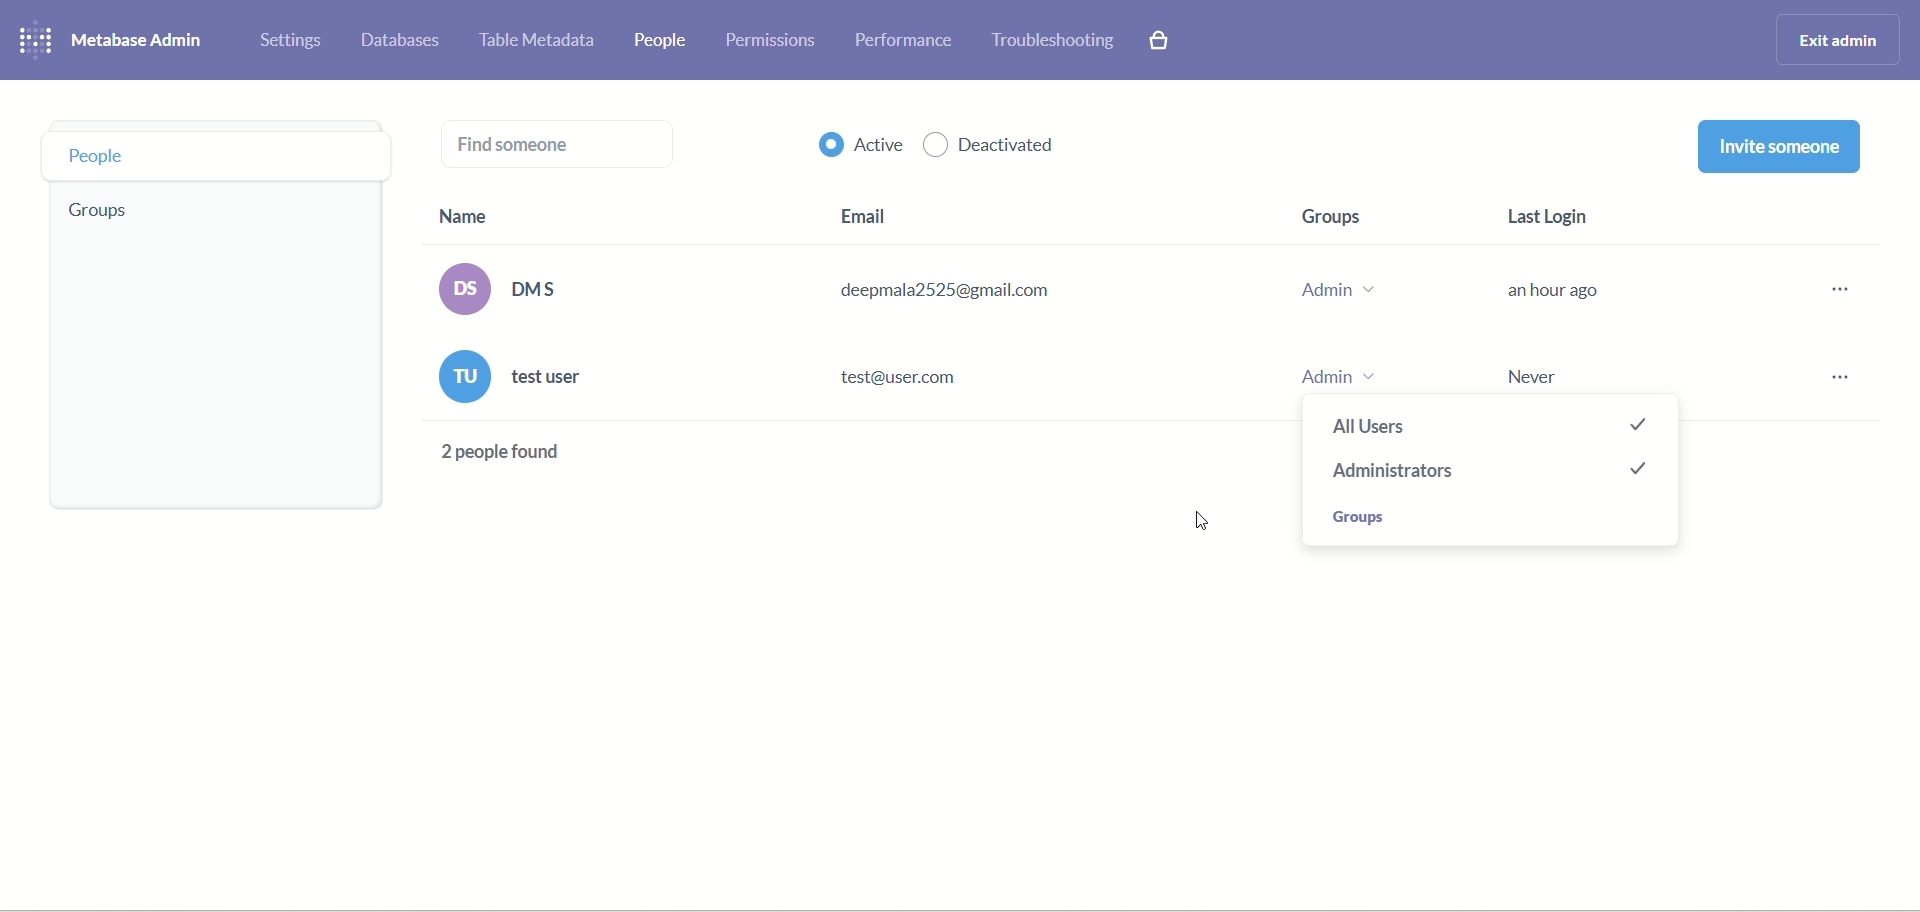  I want to click on name, so click(512, 343).